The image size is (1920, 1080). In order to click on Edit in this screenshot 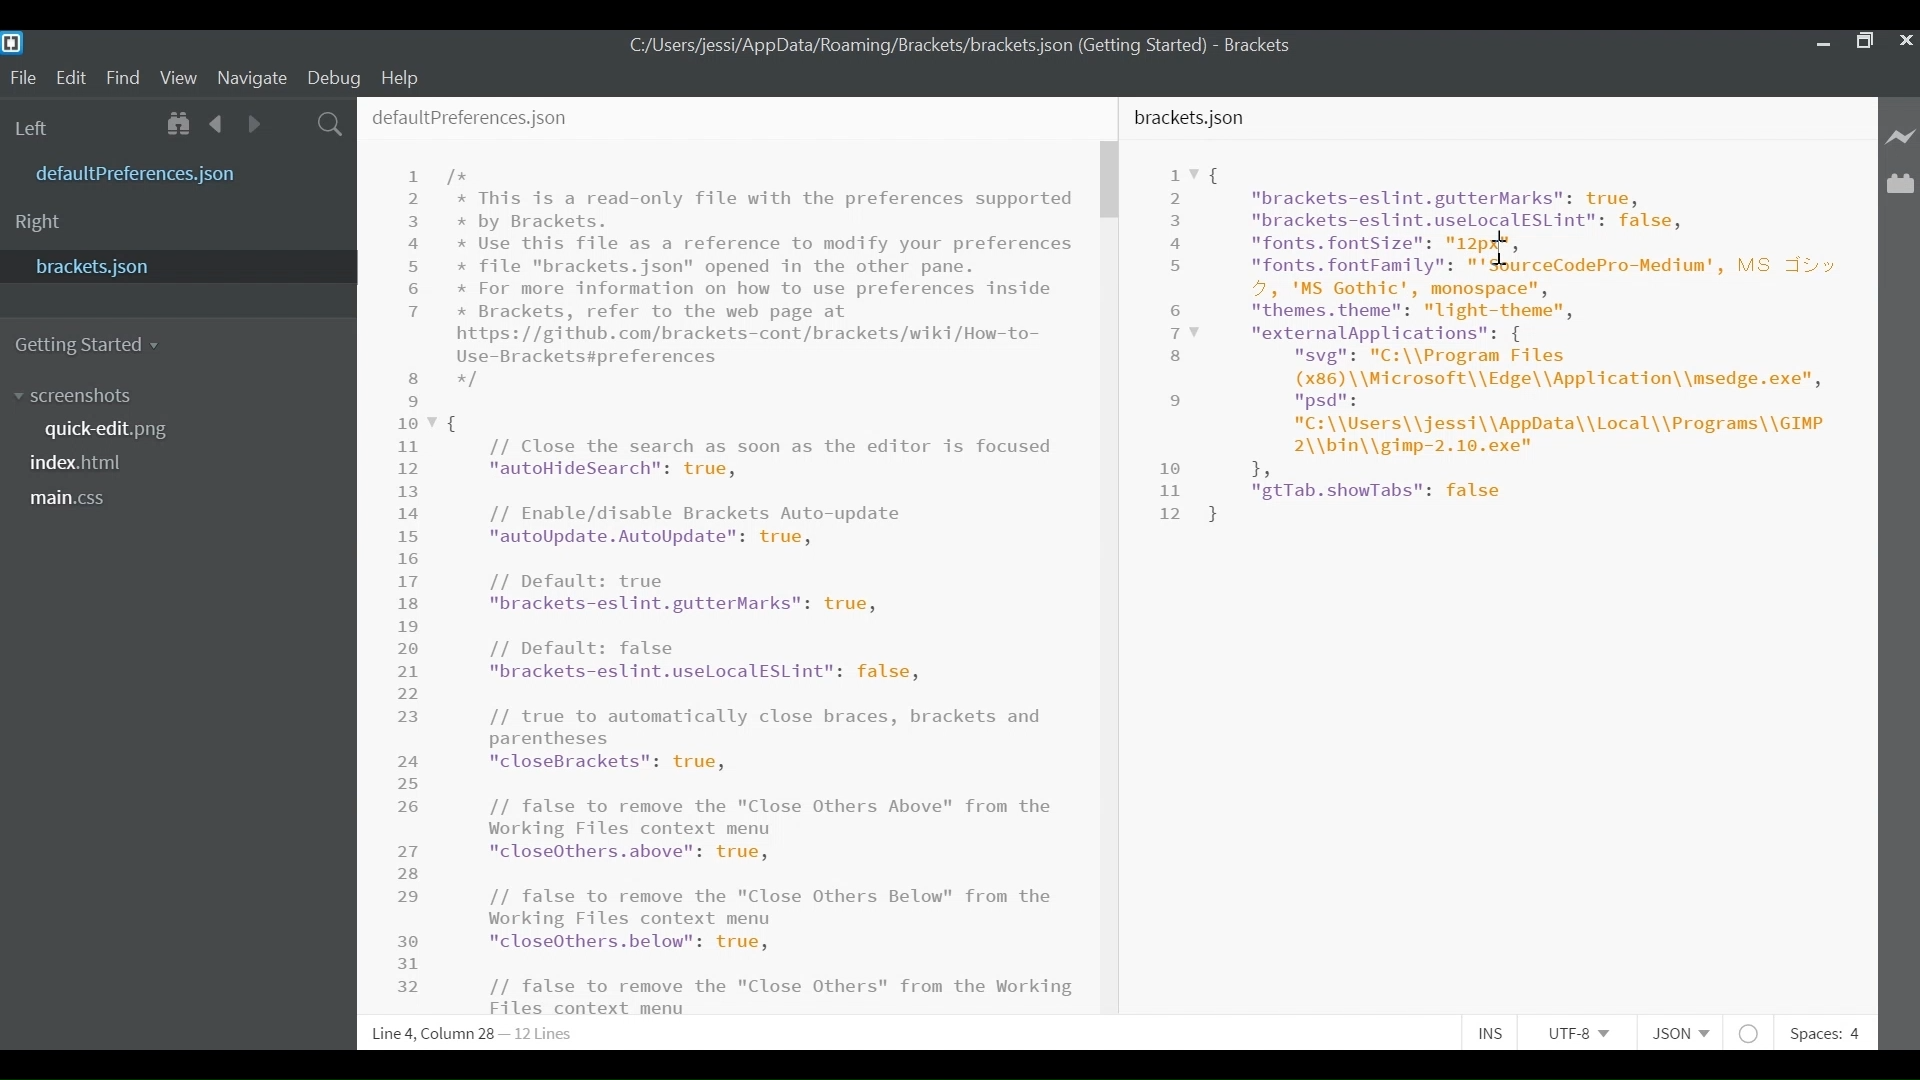, I will do `click(75, 77)`.